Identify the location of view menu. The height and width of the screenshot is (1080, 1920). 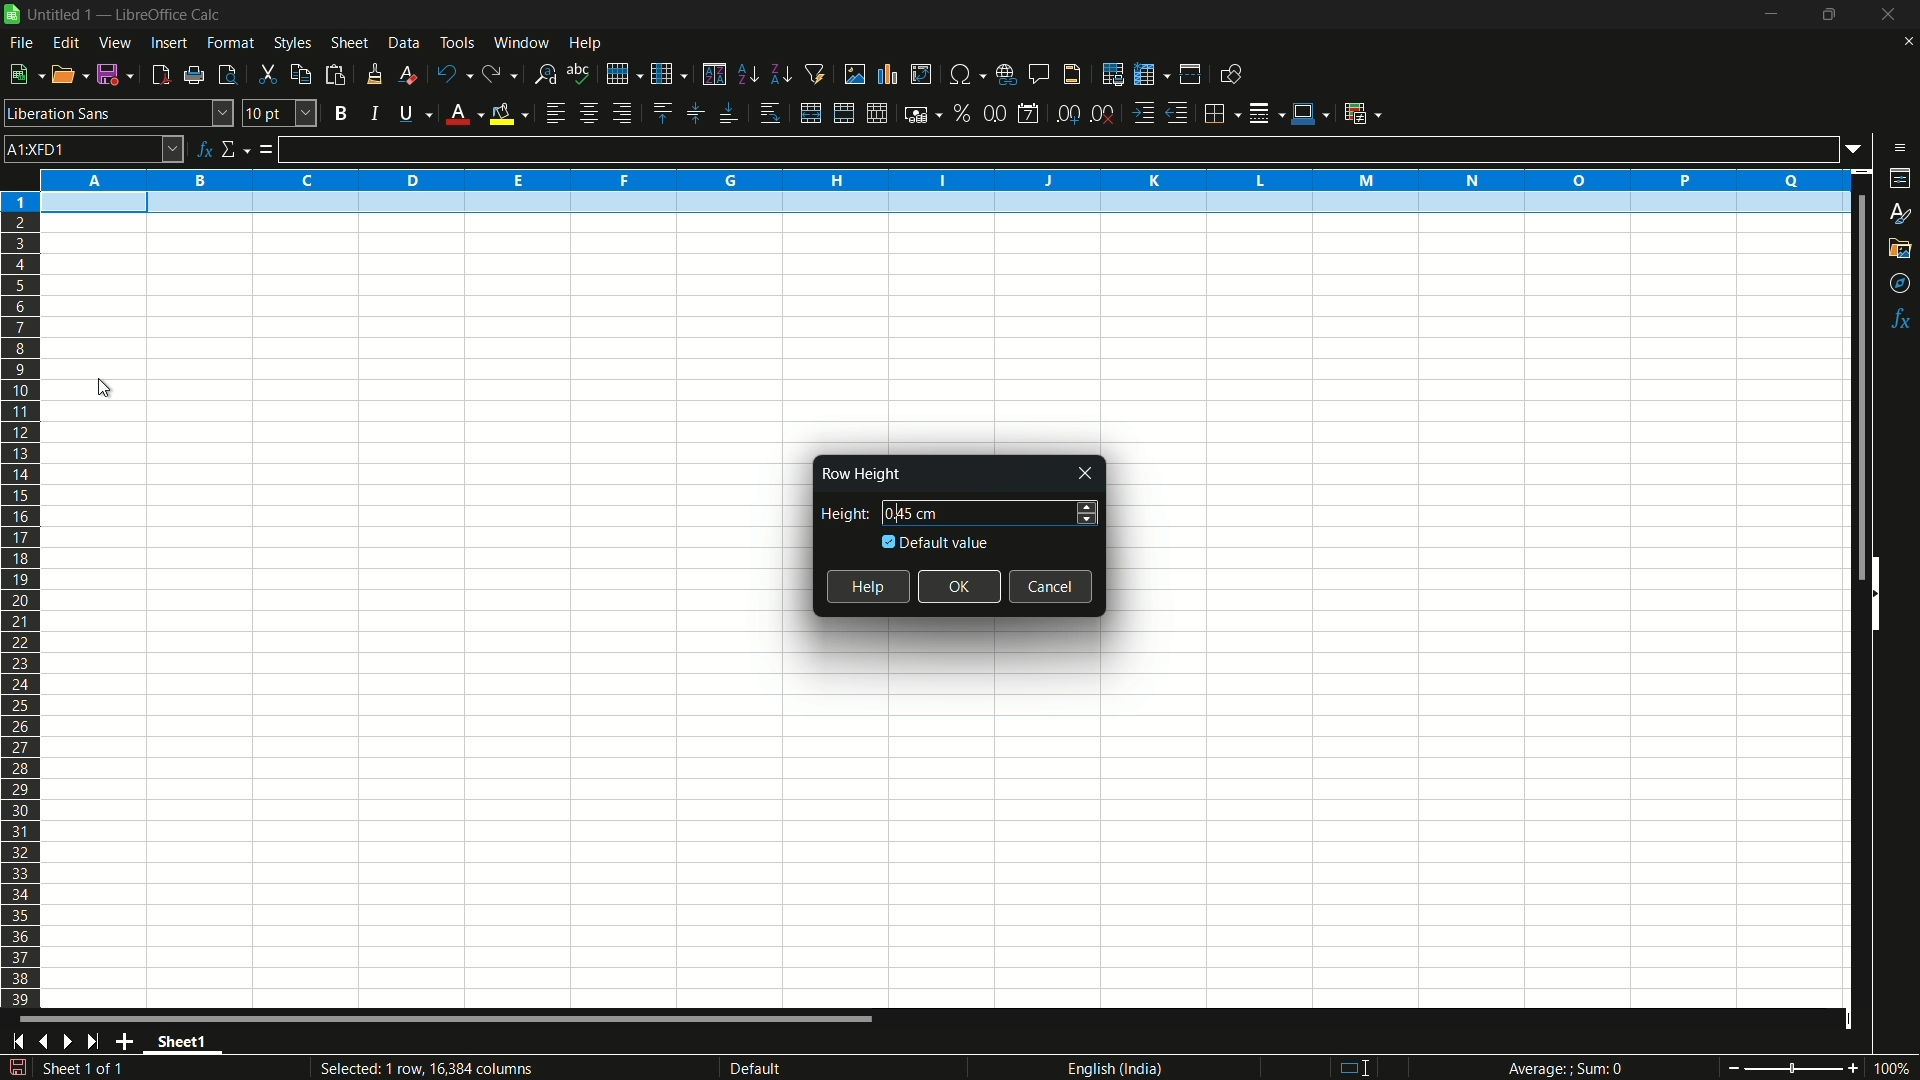
(116, 43).